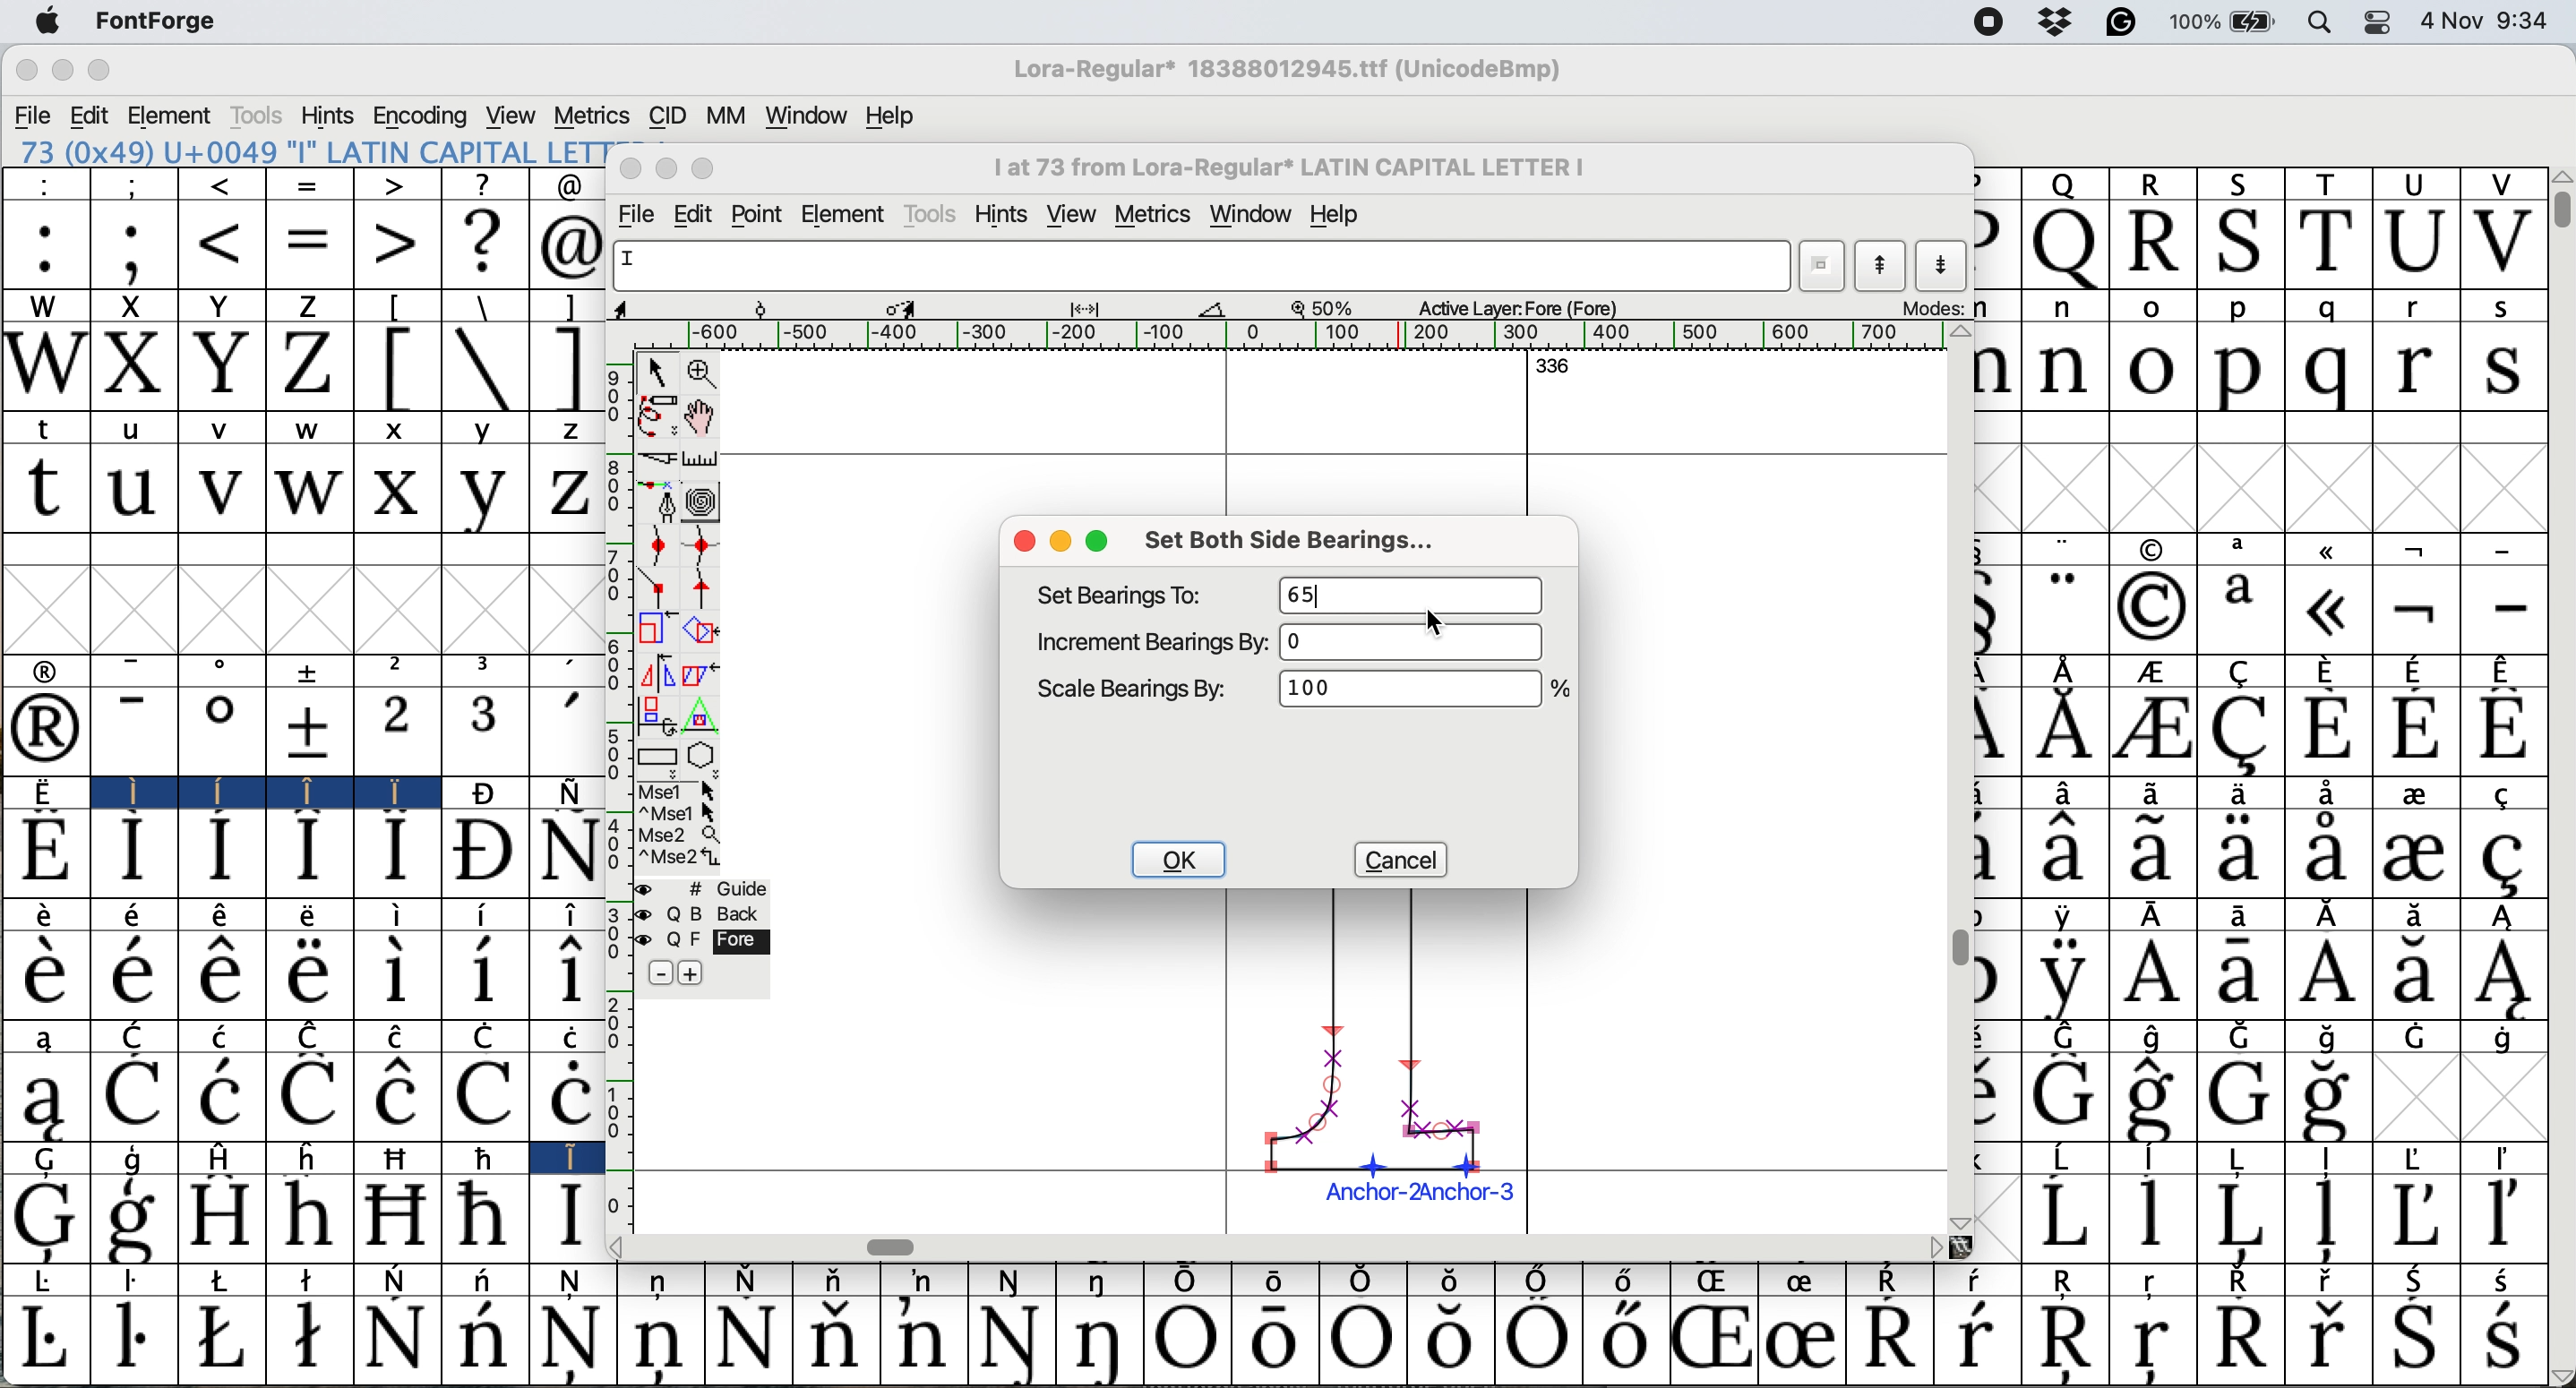 This screenshot has width=2576, height=1388. What do you see at coordinates (1304, 542) in the screenshot?
I see `set both side bearings` at bounding box center [1304, 542].